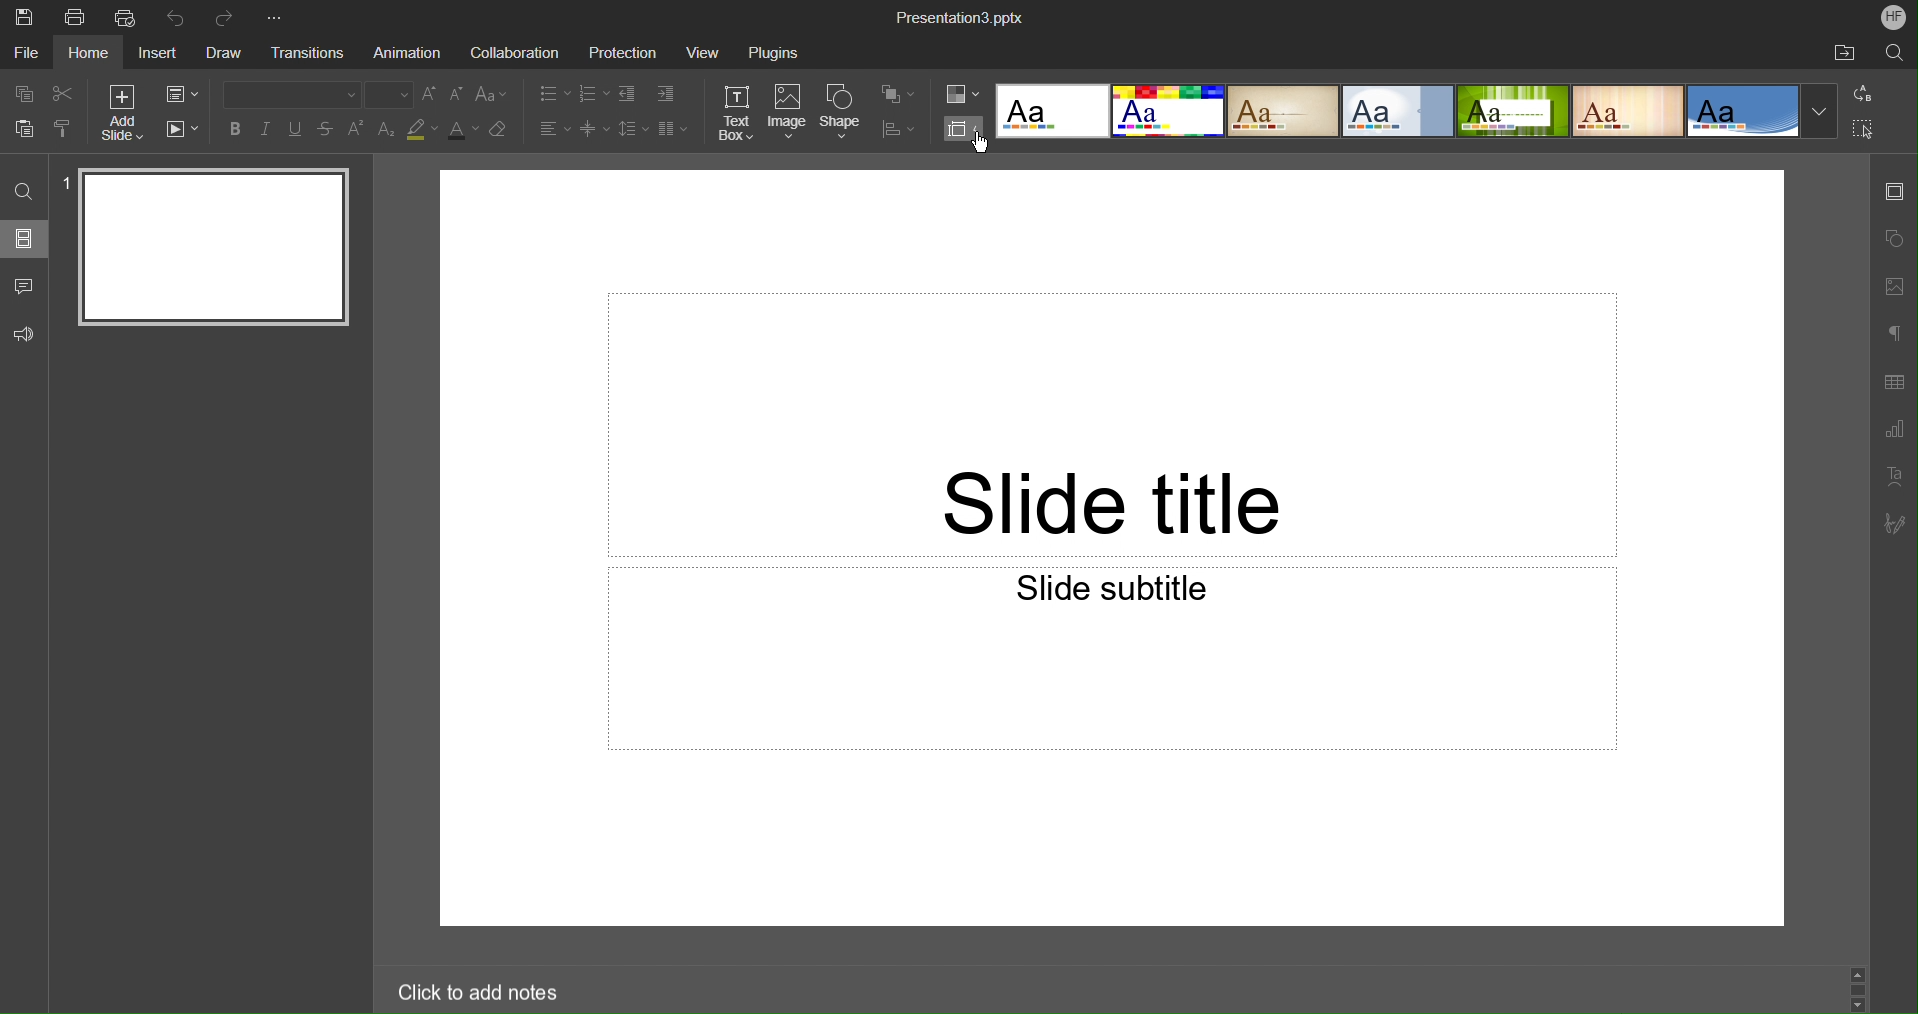 This screenshot has height=1014, width=1918. Describe the element at coordinates (285, 94) in the screenshot. I see `Font Type` at that location.